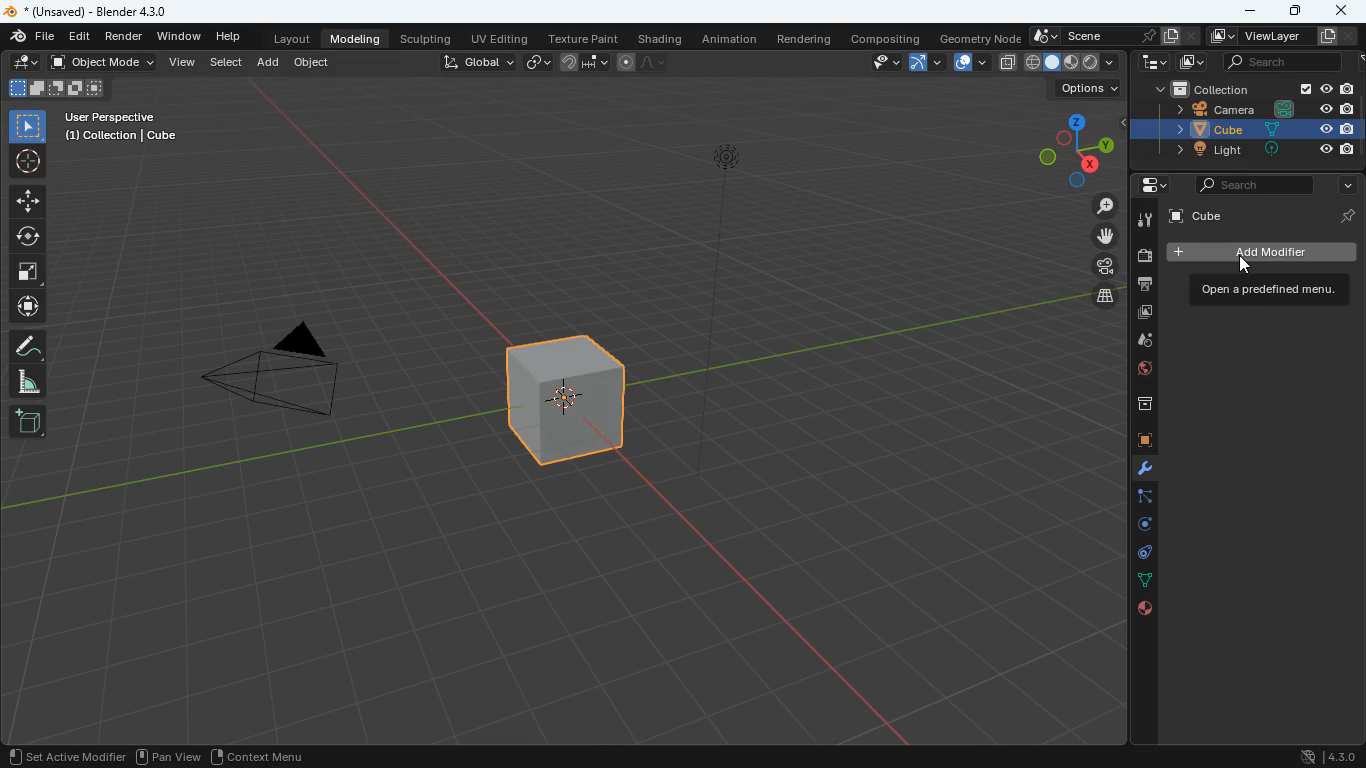  I want to click on draw, so click(28, 347).